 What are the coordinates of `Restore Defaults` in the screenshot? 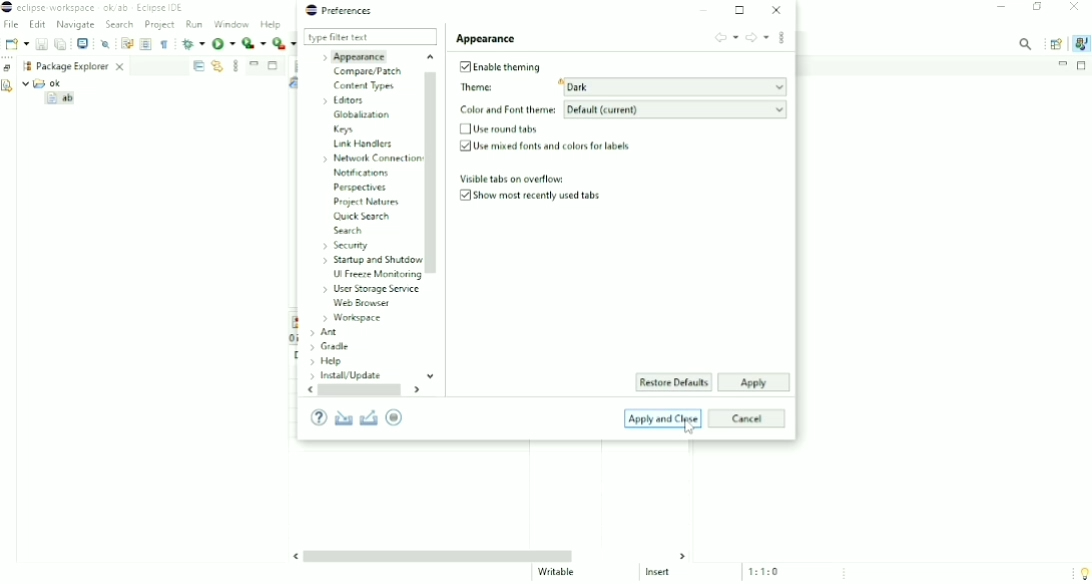 It's located at (675, 383).